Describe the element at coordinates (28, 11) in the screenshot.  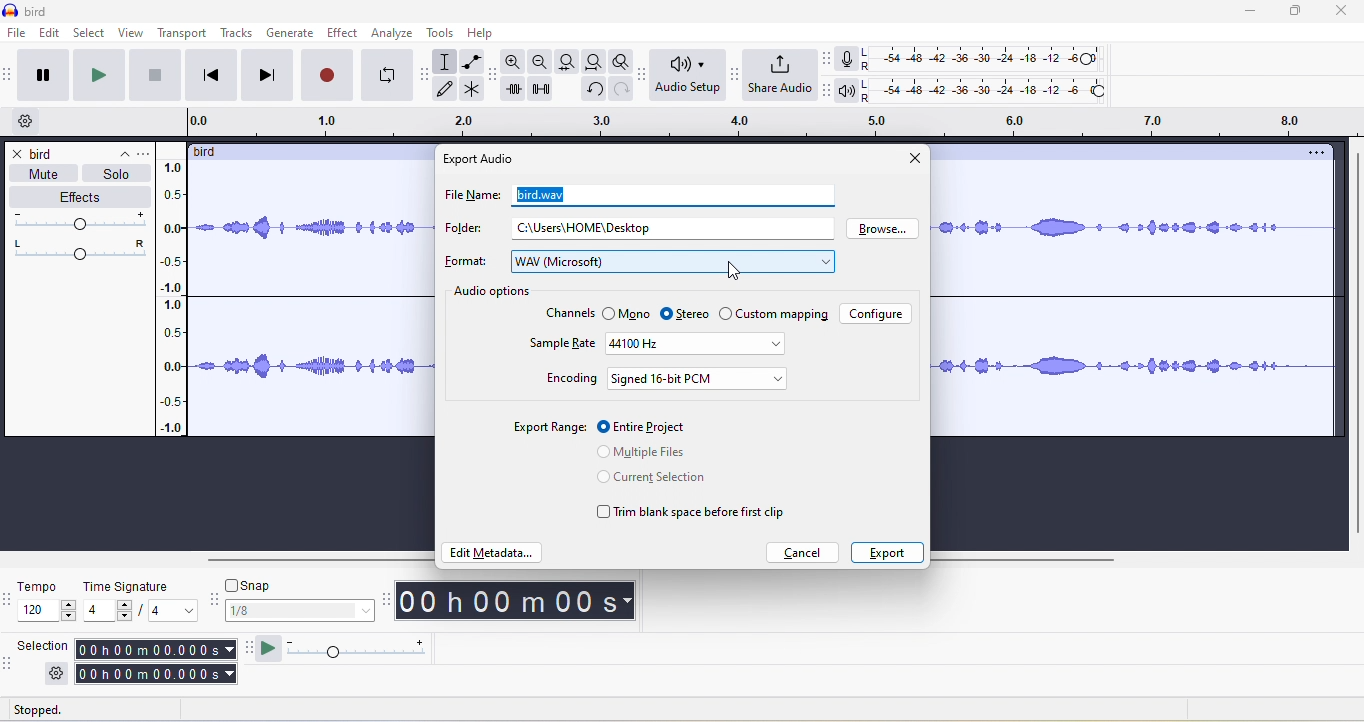
I see `title` at that location.